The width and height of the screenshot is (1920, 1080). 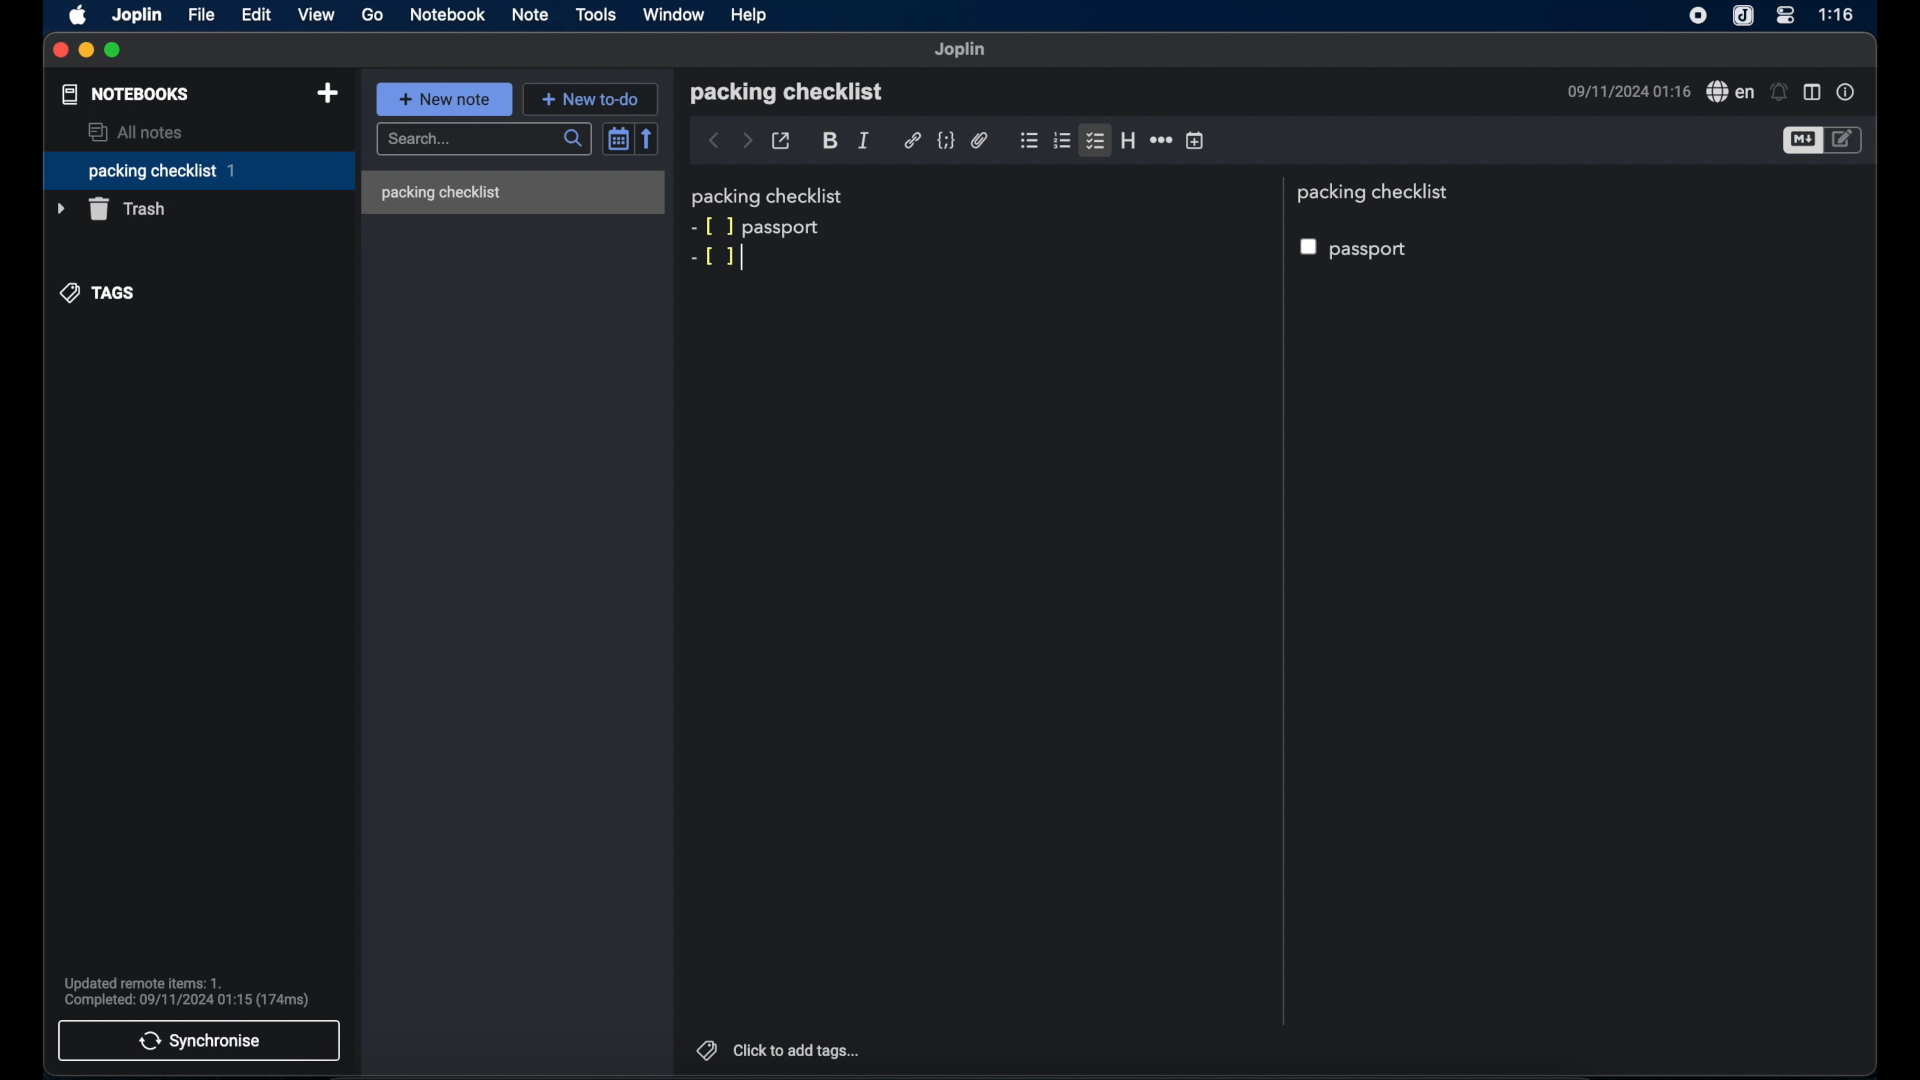 I want to click on new note, so click(x=445, y=99).